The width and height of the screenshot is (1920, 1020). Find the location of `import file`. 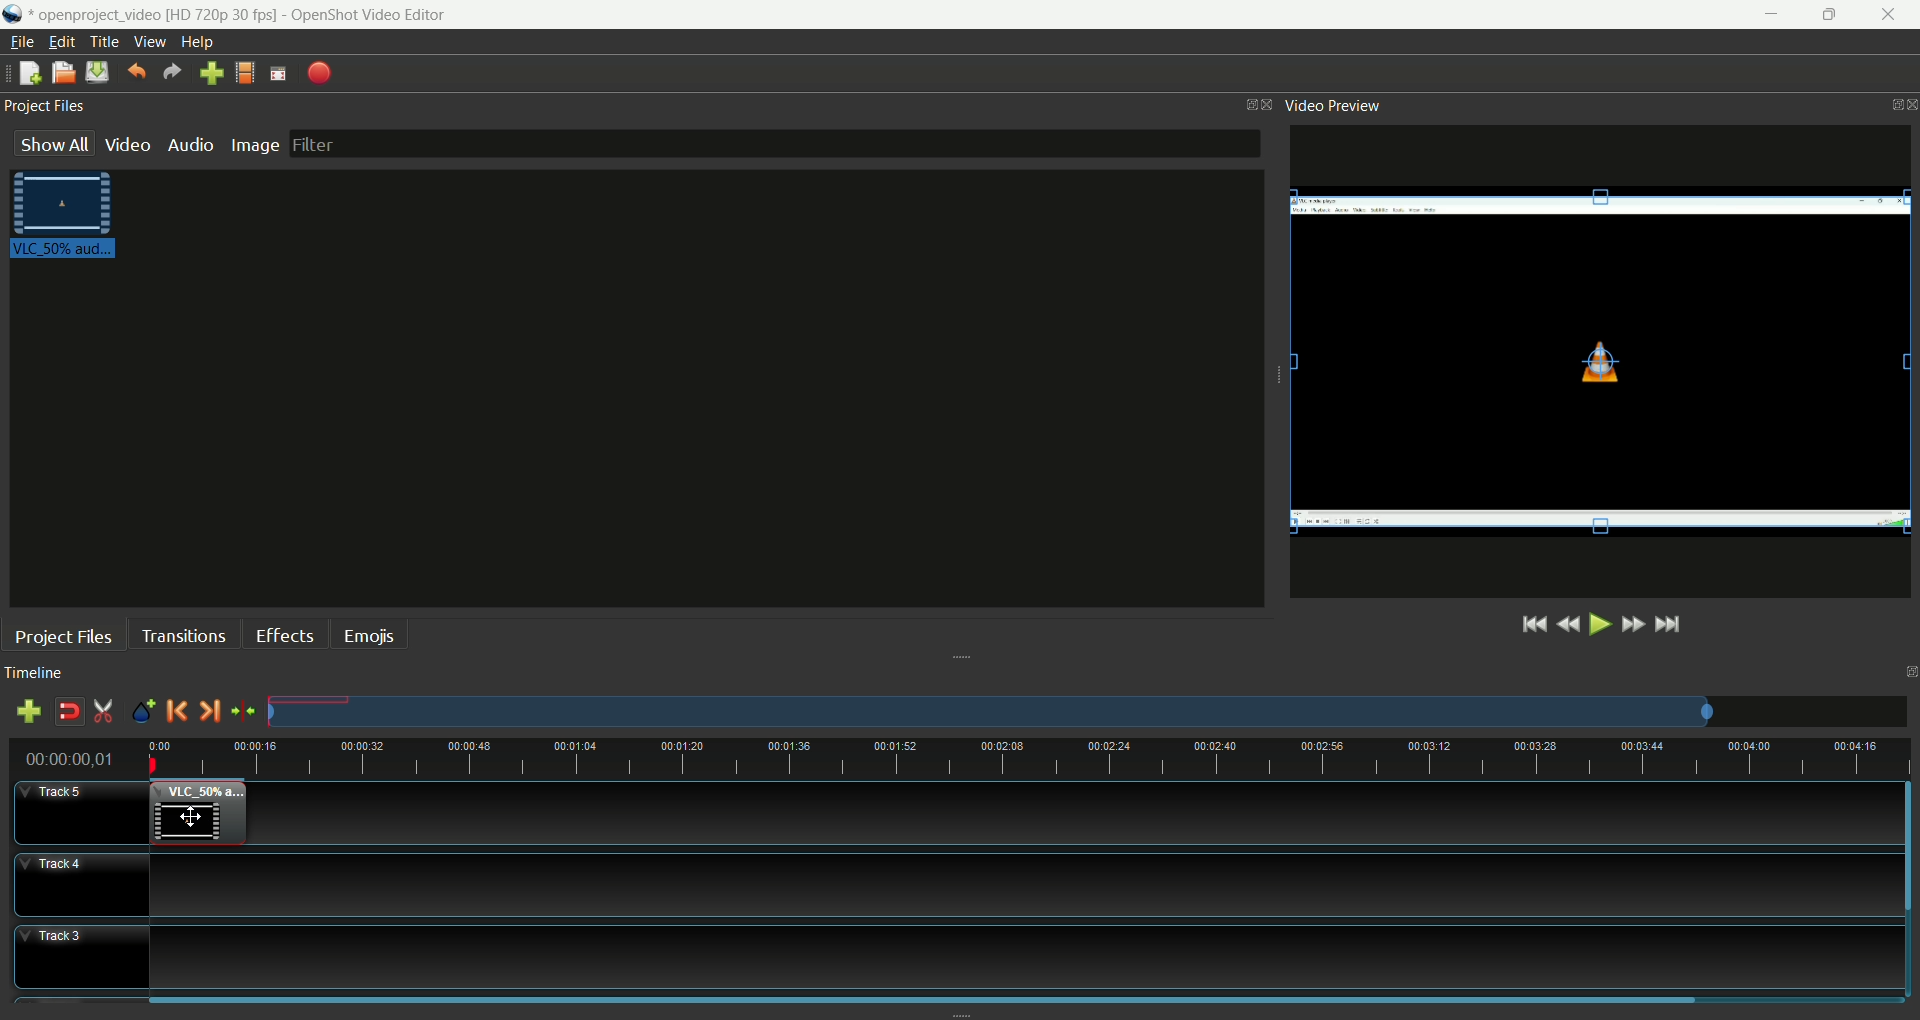

import file is located at coordinates (211, 74).